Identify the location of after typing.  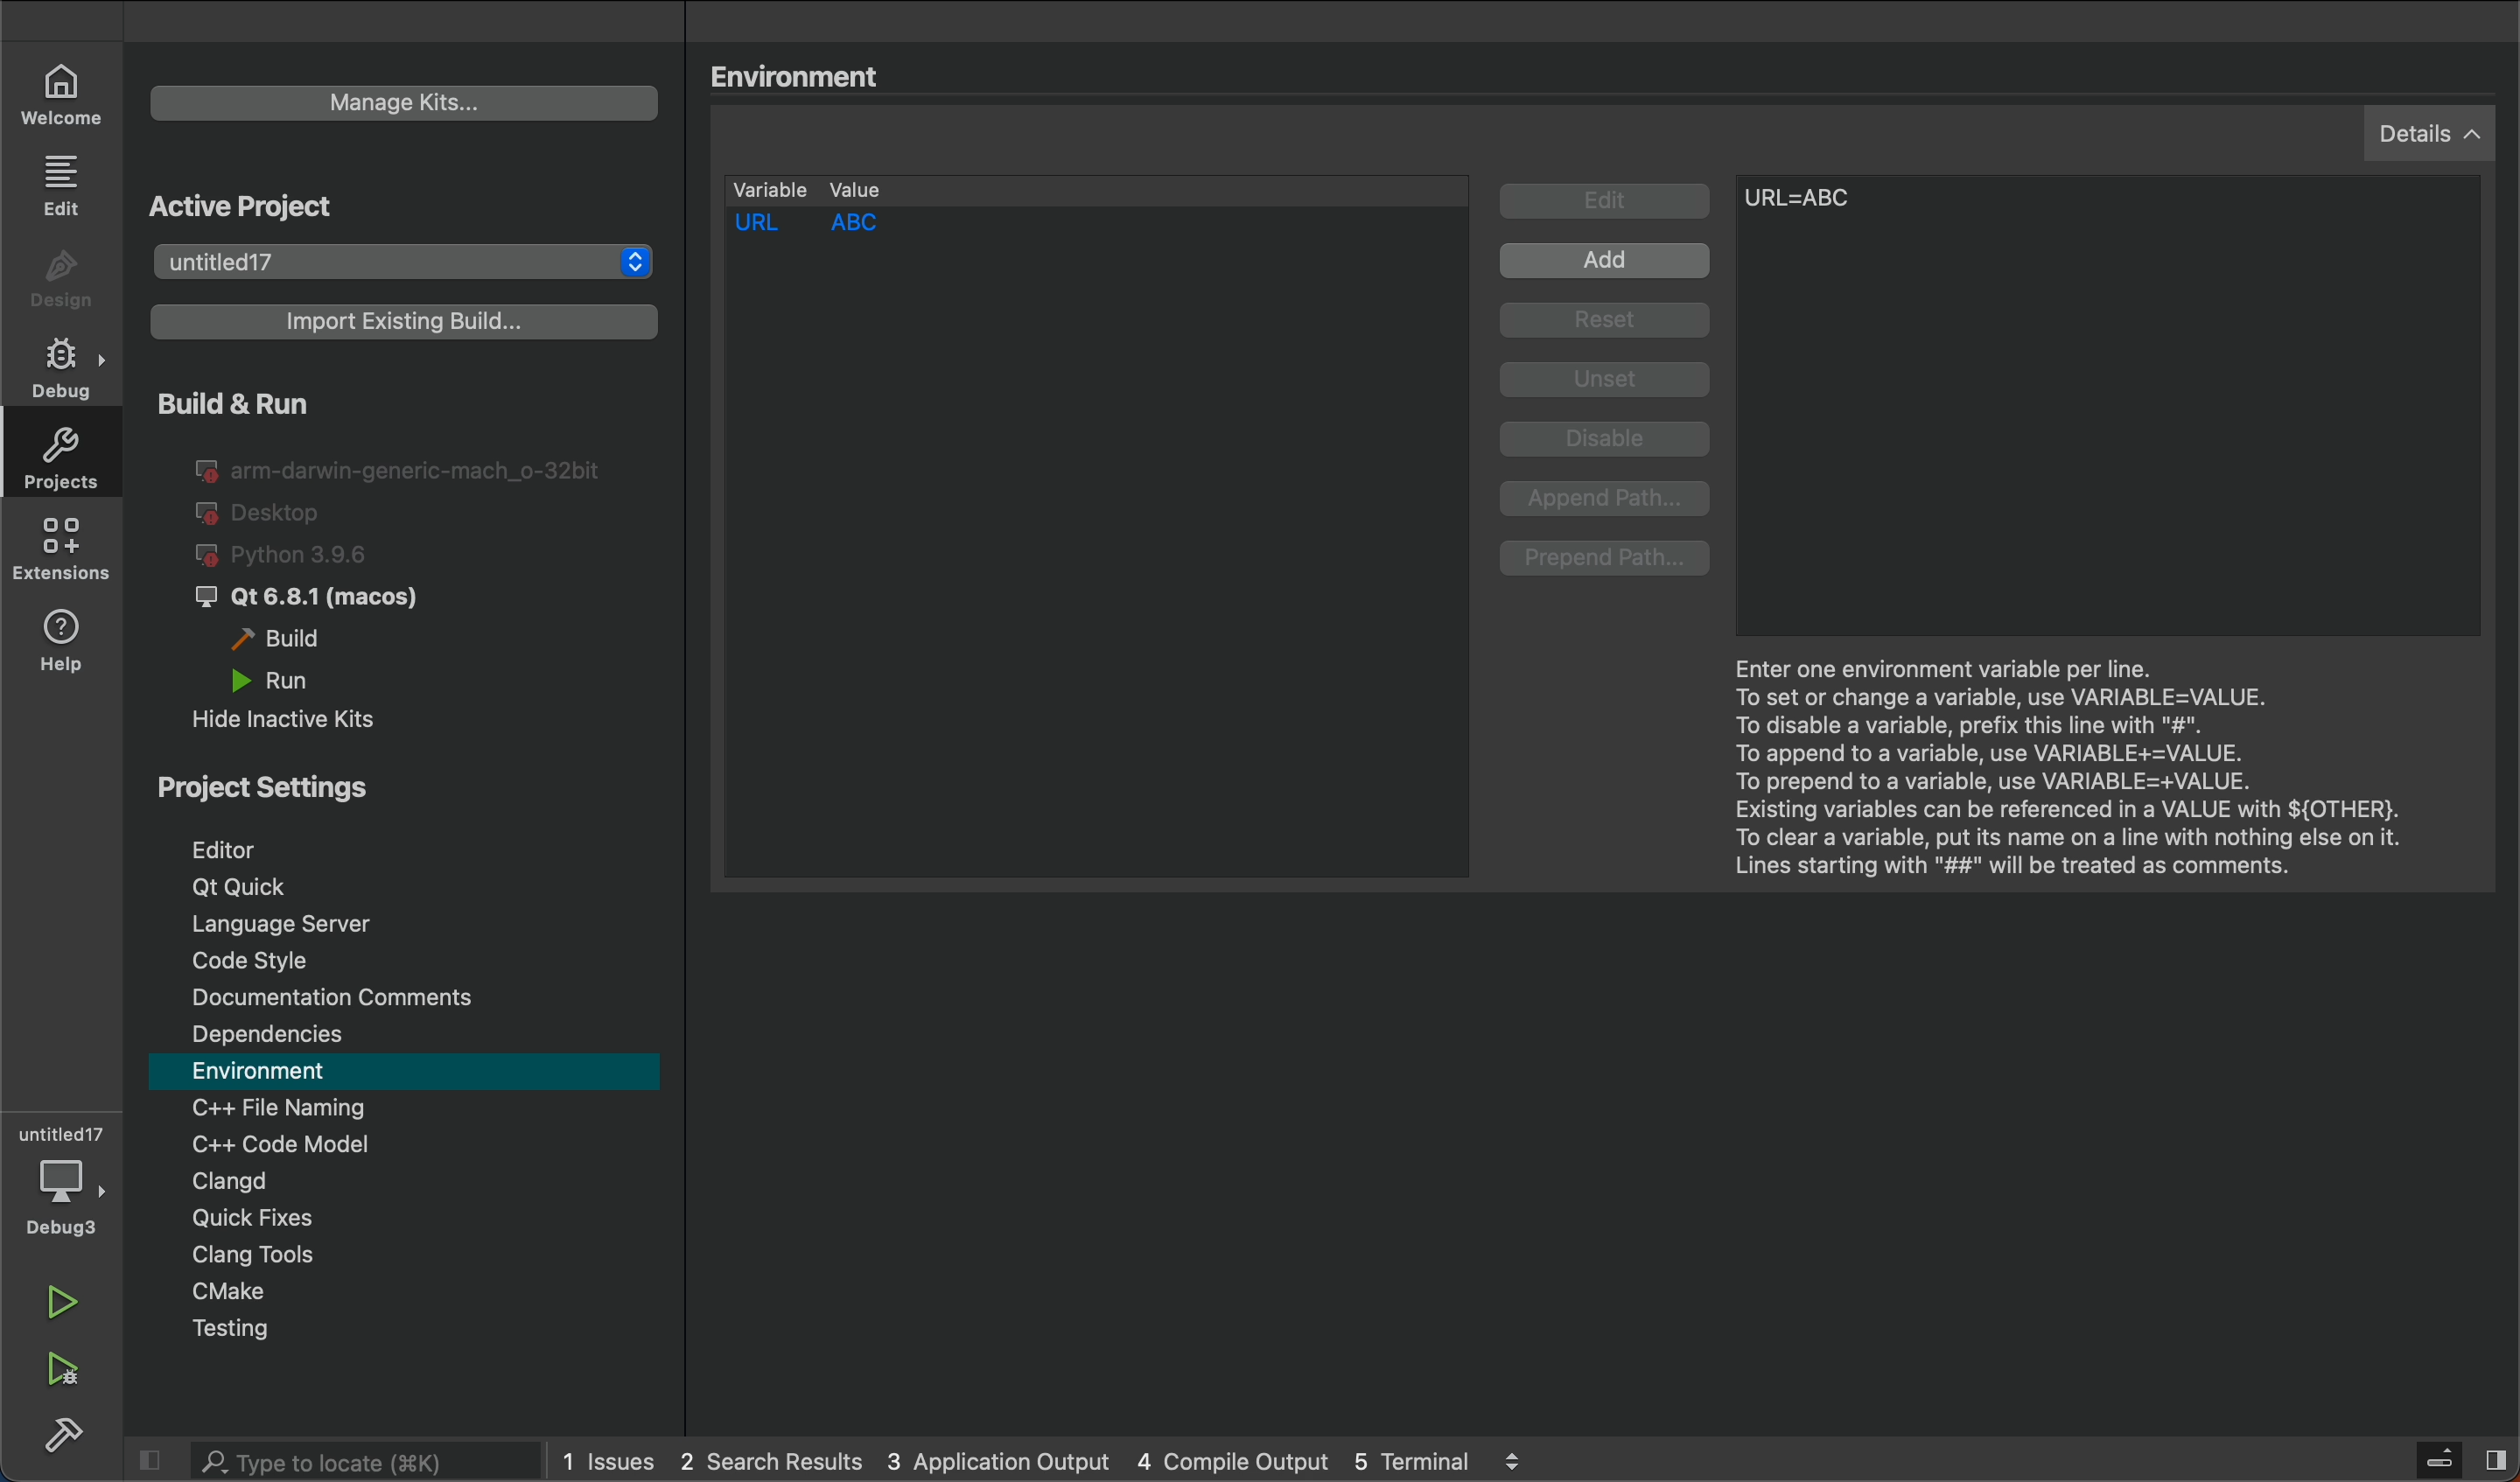
(1824, 208).